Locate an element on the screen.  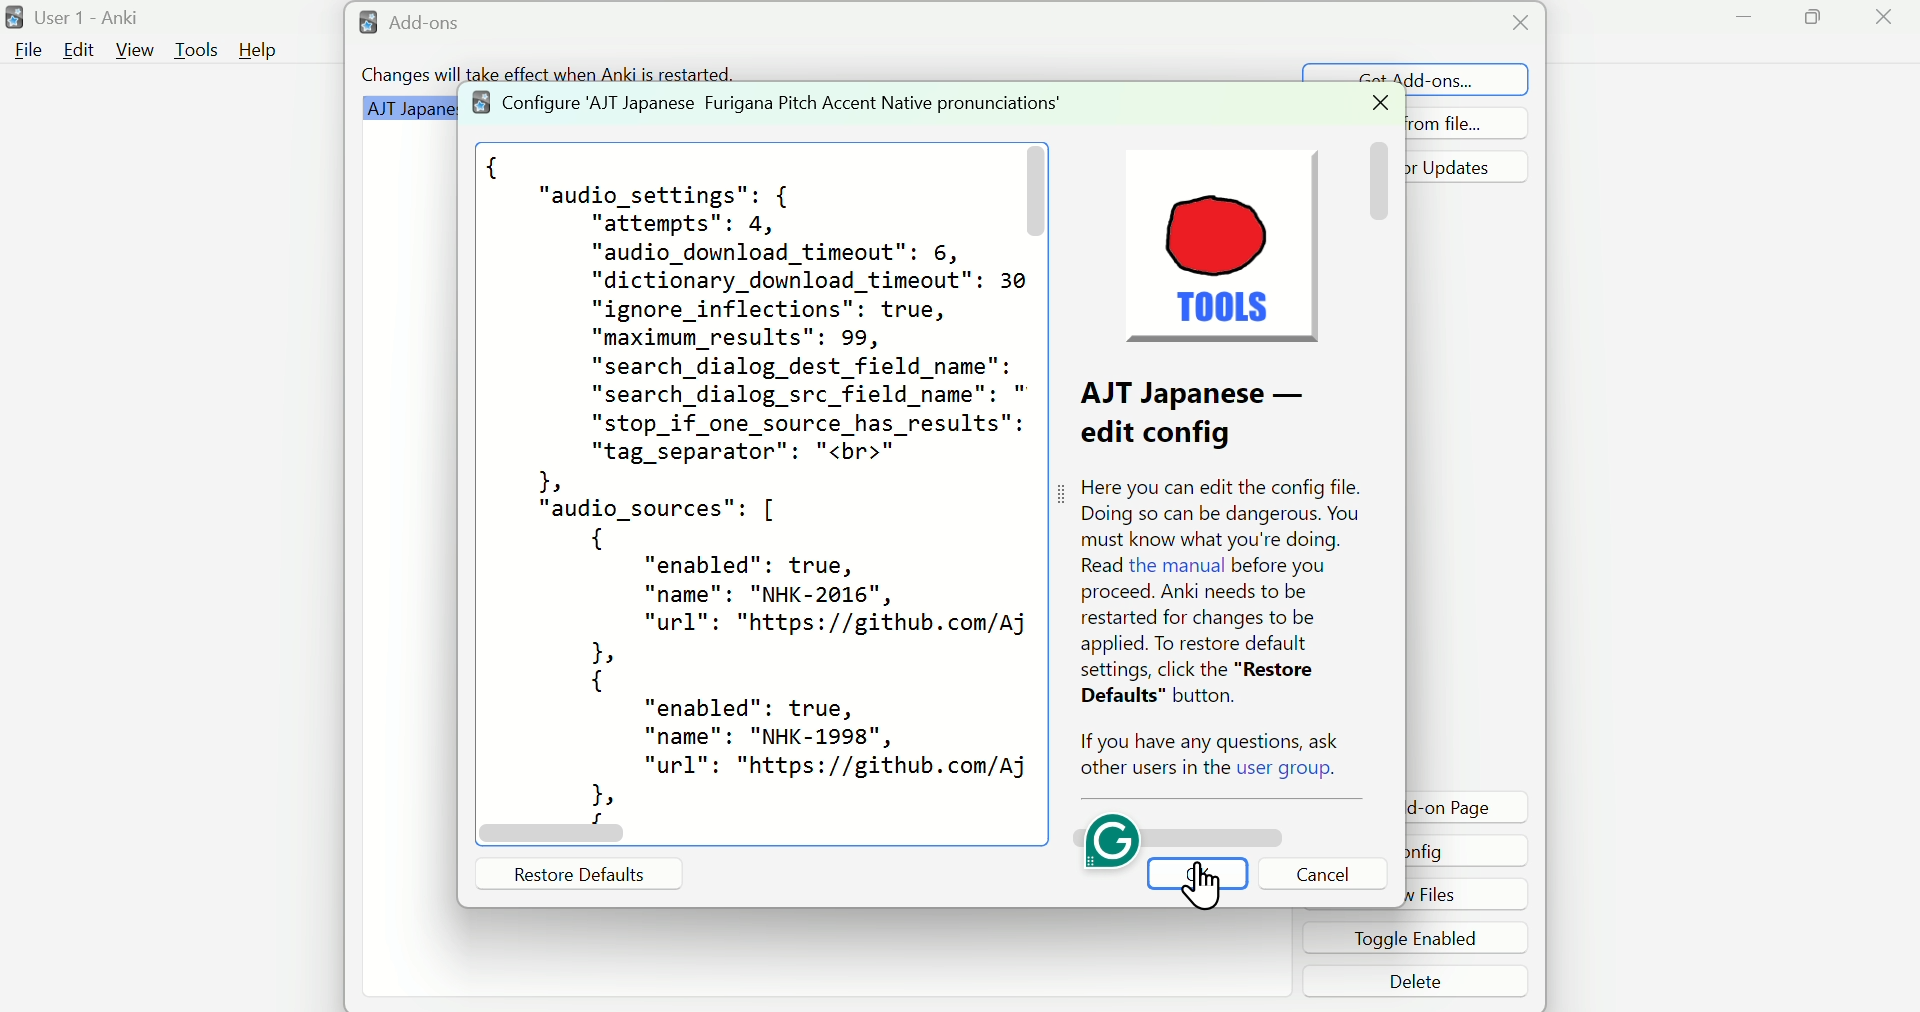
Code is located at coordinates (757, 495).